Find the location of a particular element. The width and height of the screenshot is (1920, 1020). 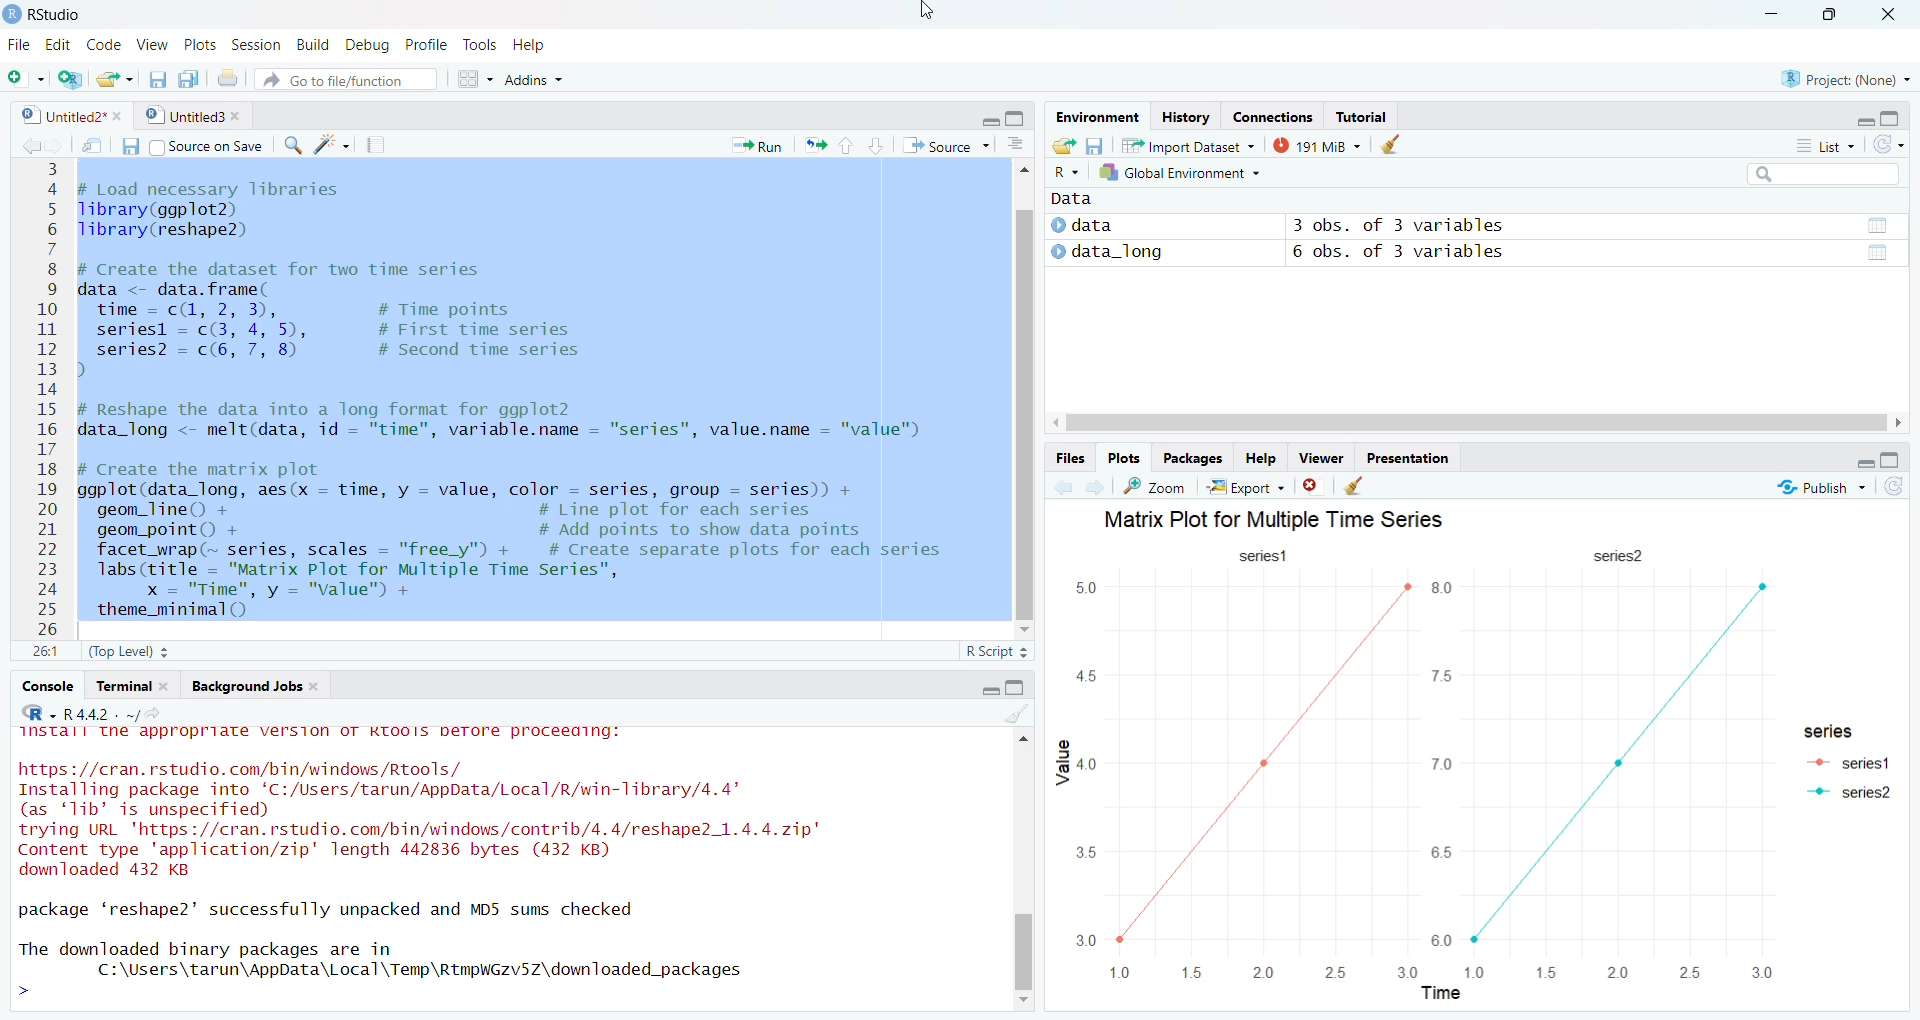

close is located at coordinates (241, 117).